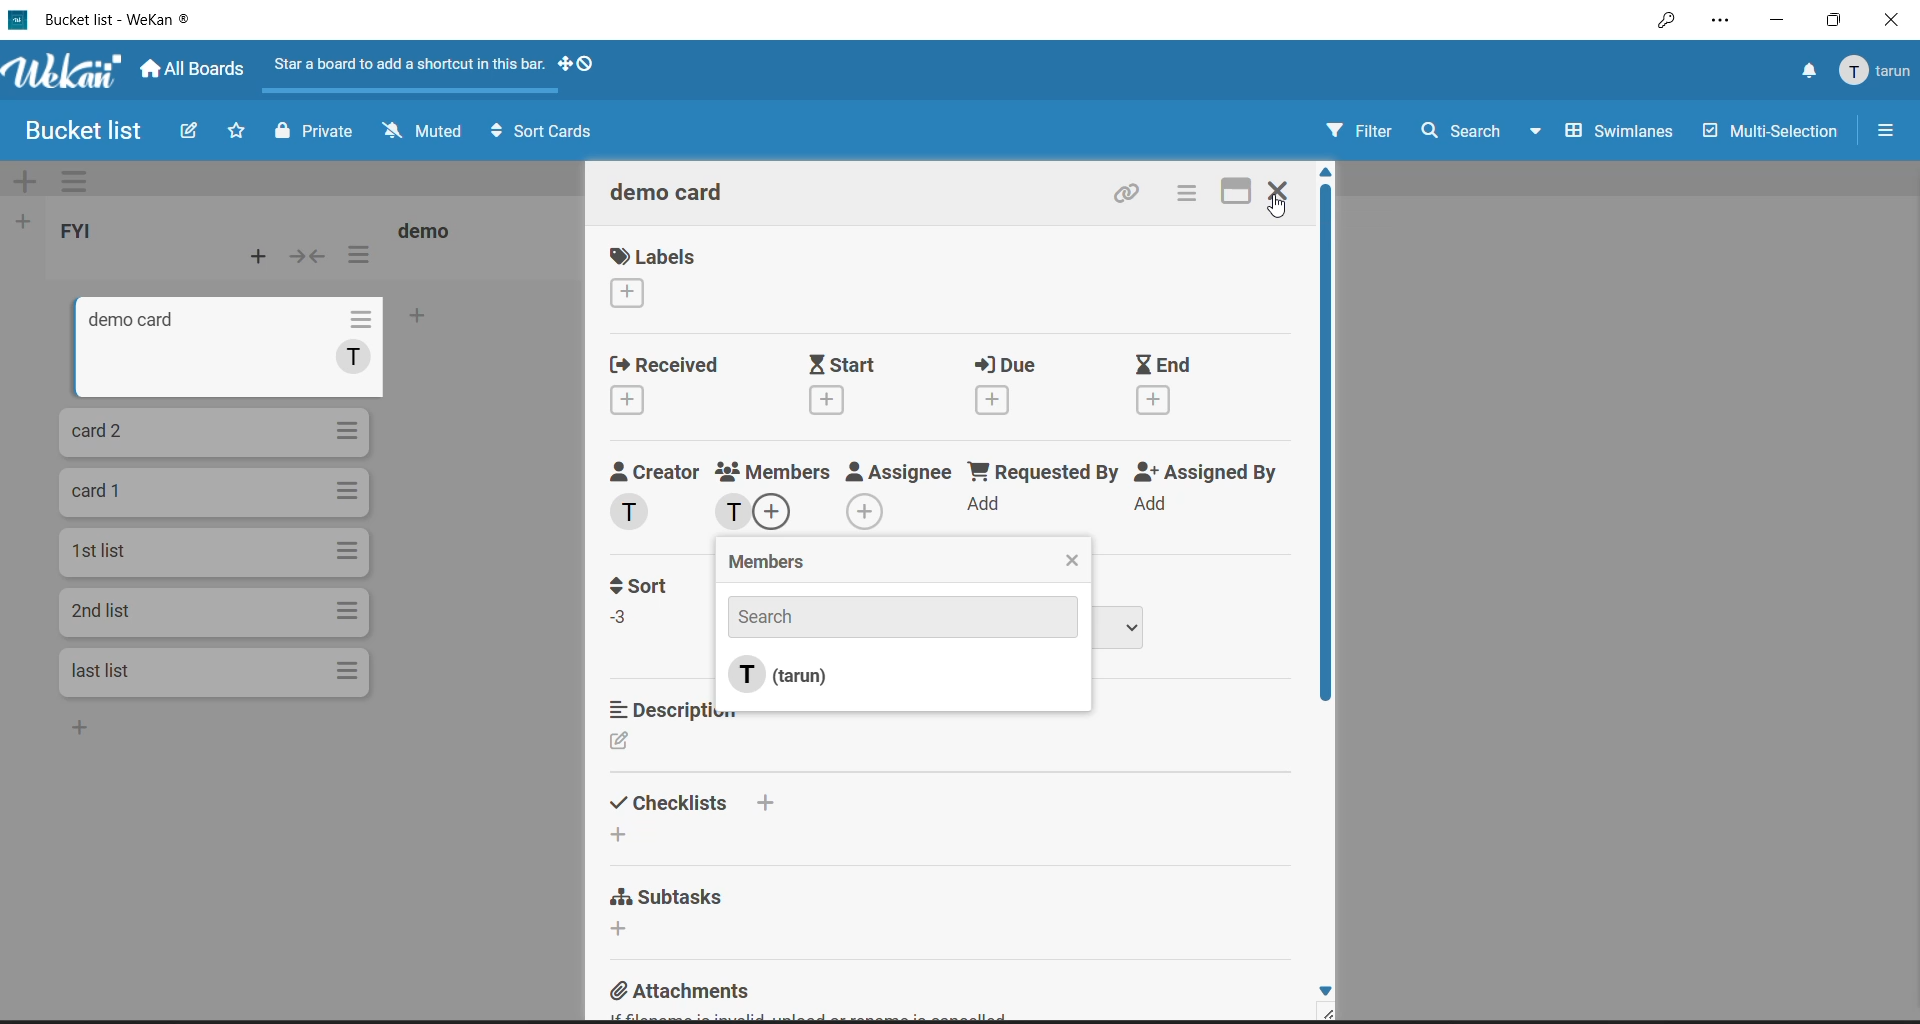  Describe the element at coordinates (703, 803) in the screenshot. I see `checklists` at that location.